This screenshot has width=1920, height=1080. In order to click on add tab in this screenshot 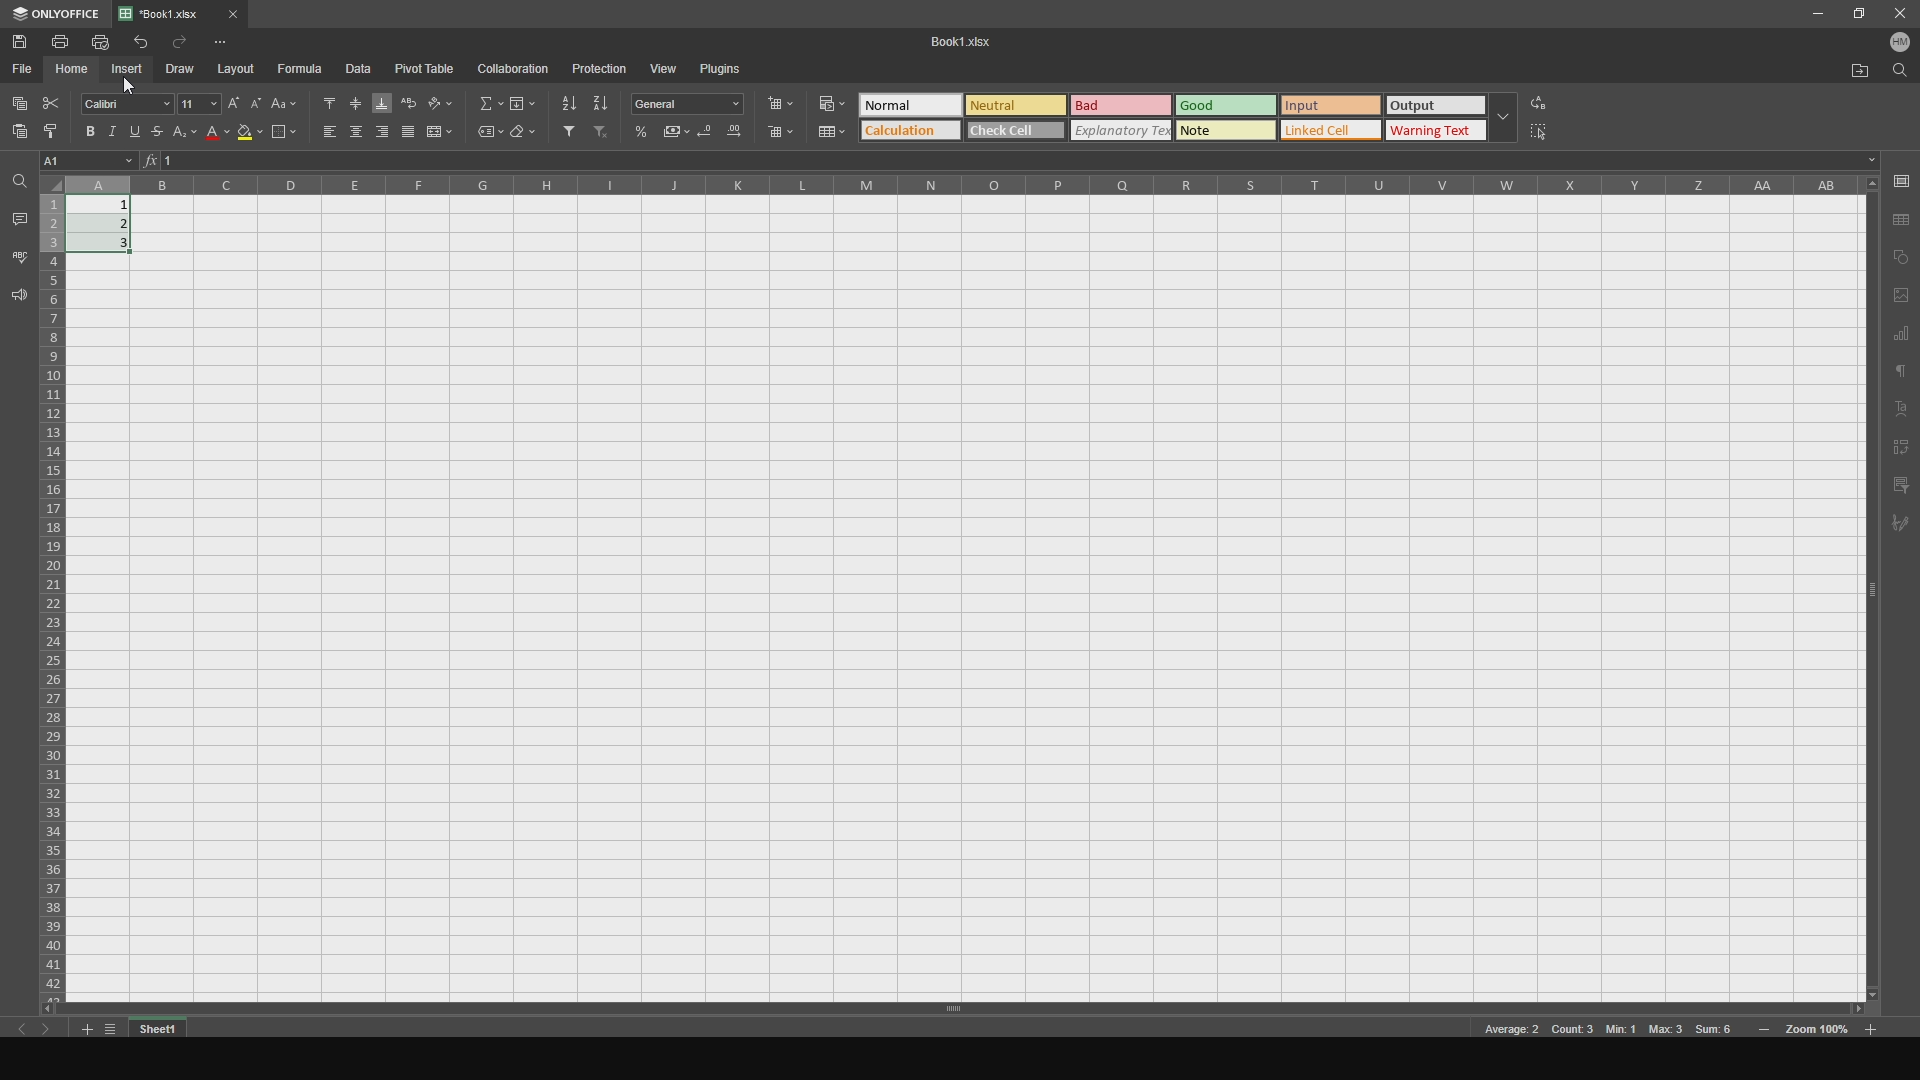, I will do `click(83, 1031)`.